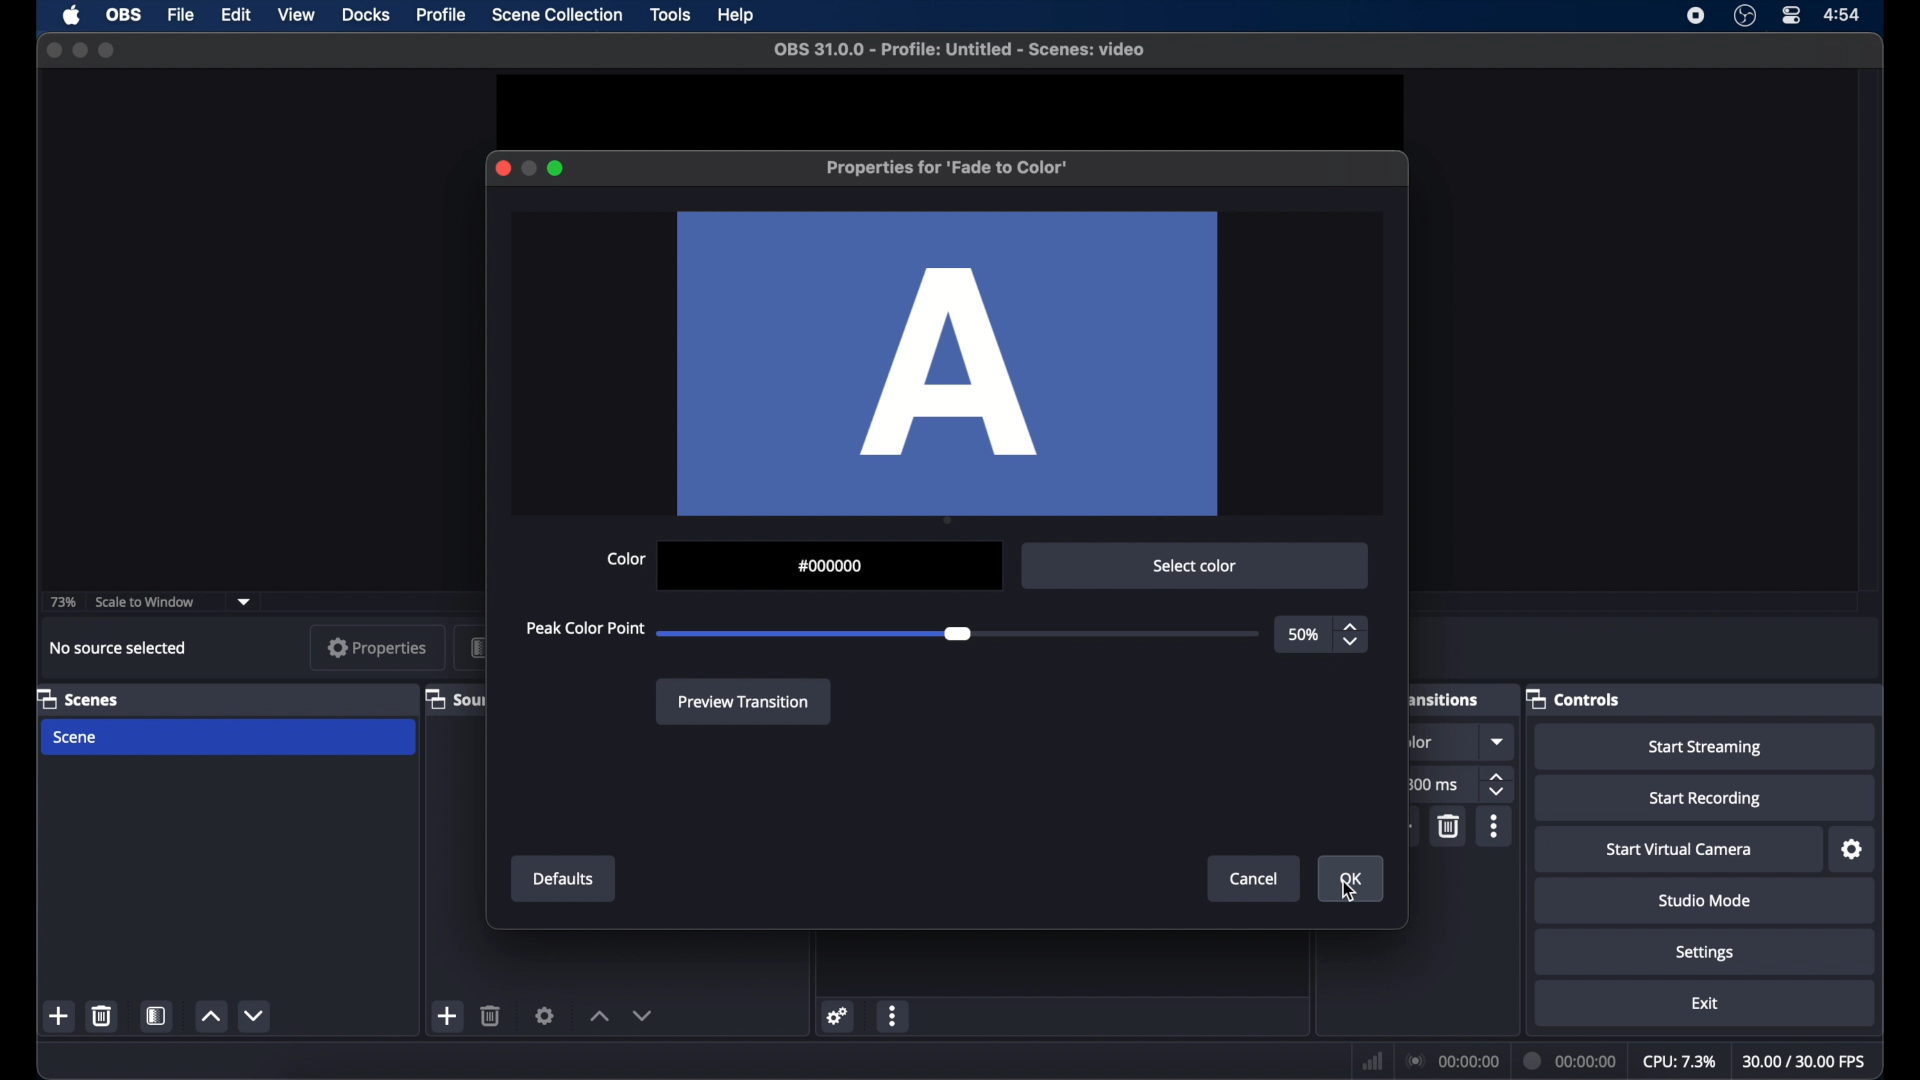 This screenshot has height=1080, width=1920. I want to click on dropdown, so click(1499, 741).